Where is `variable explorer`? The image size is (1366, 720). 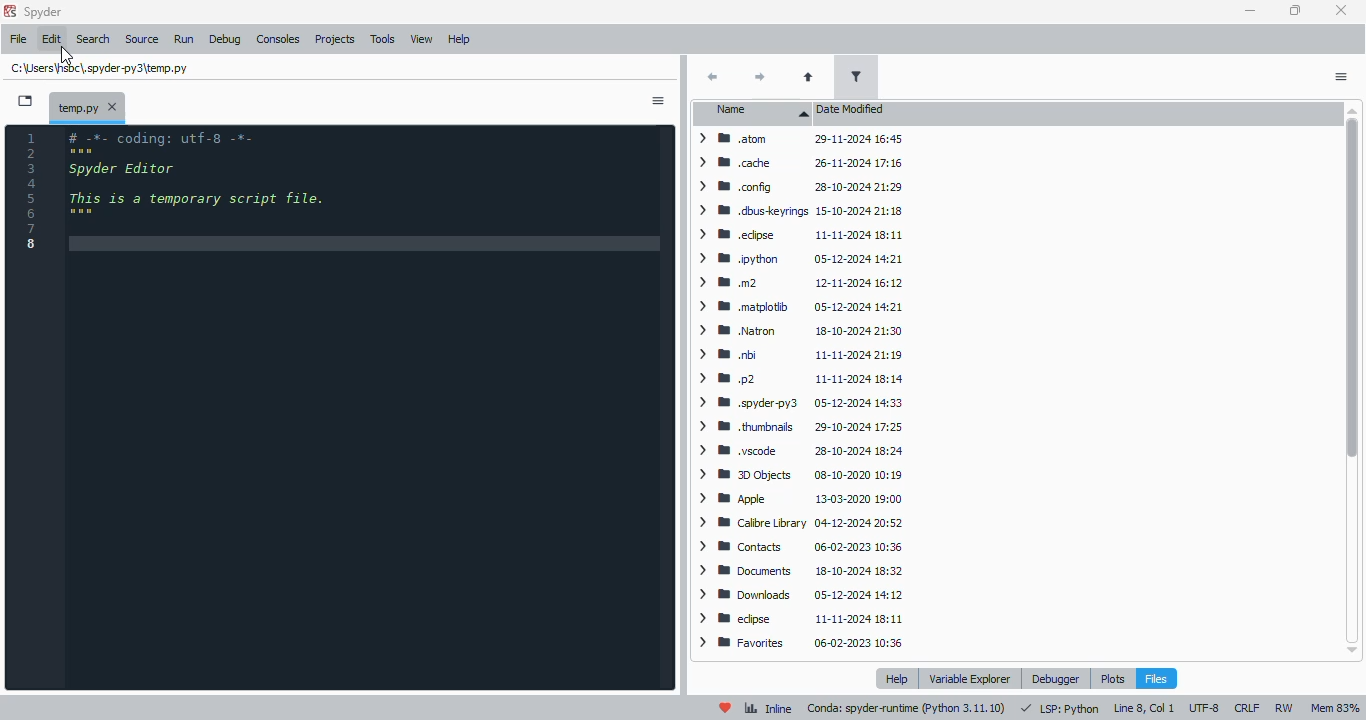
variable explorer is located at coordinates (971, 678).